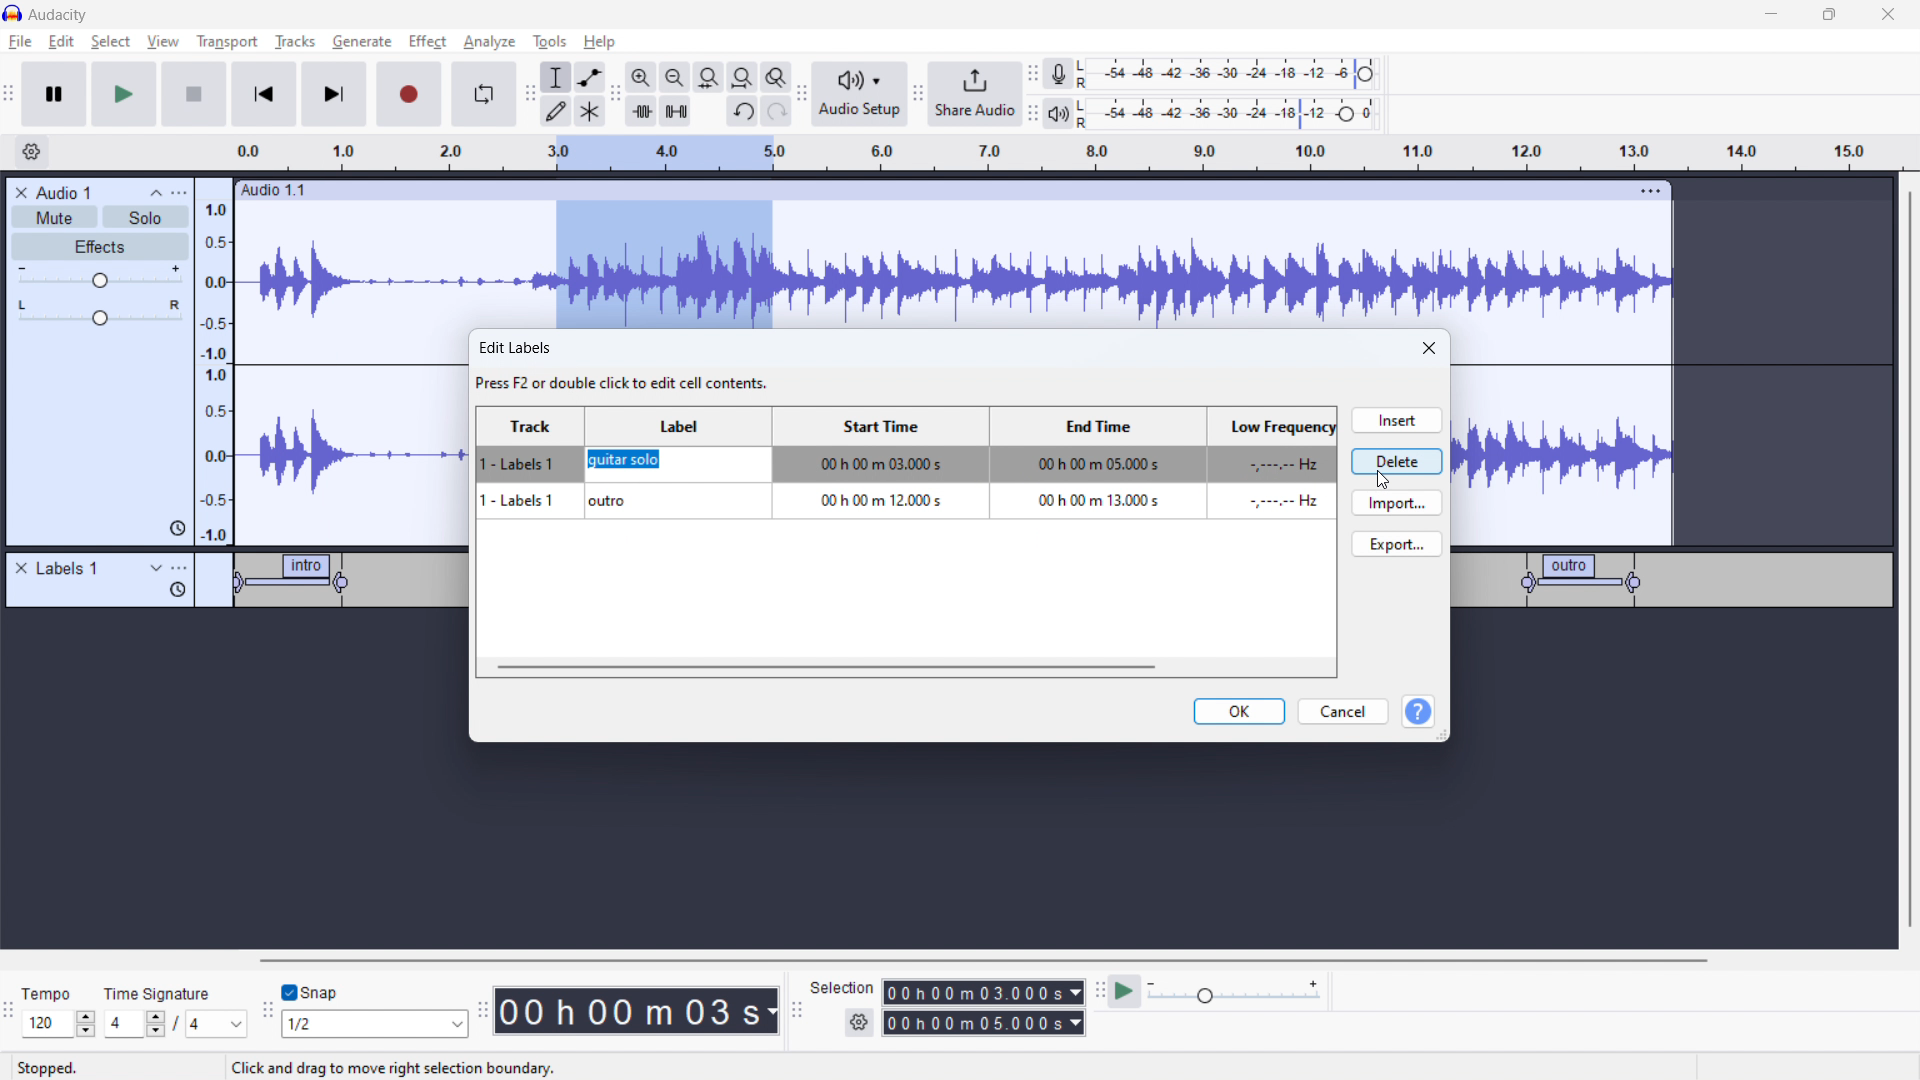  I want to click on help, so click(1418, 713).